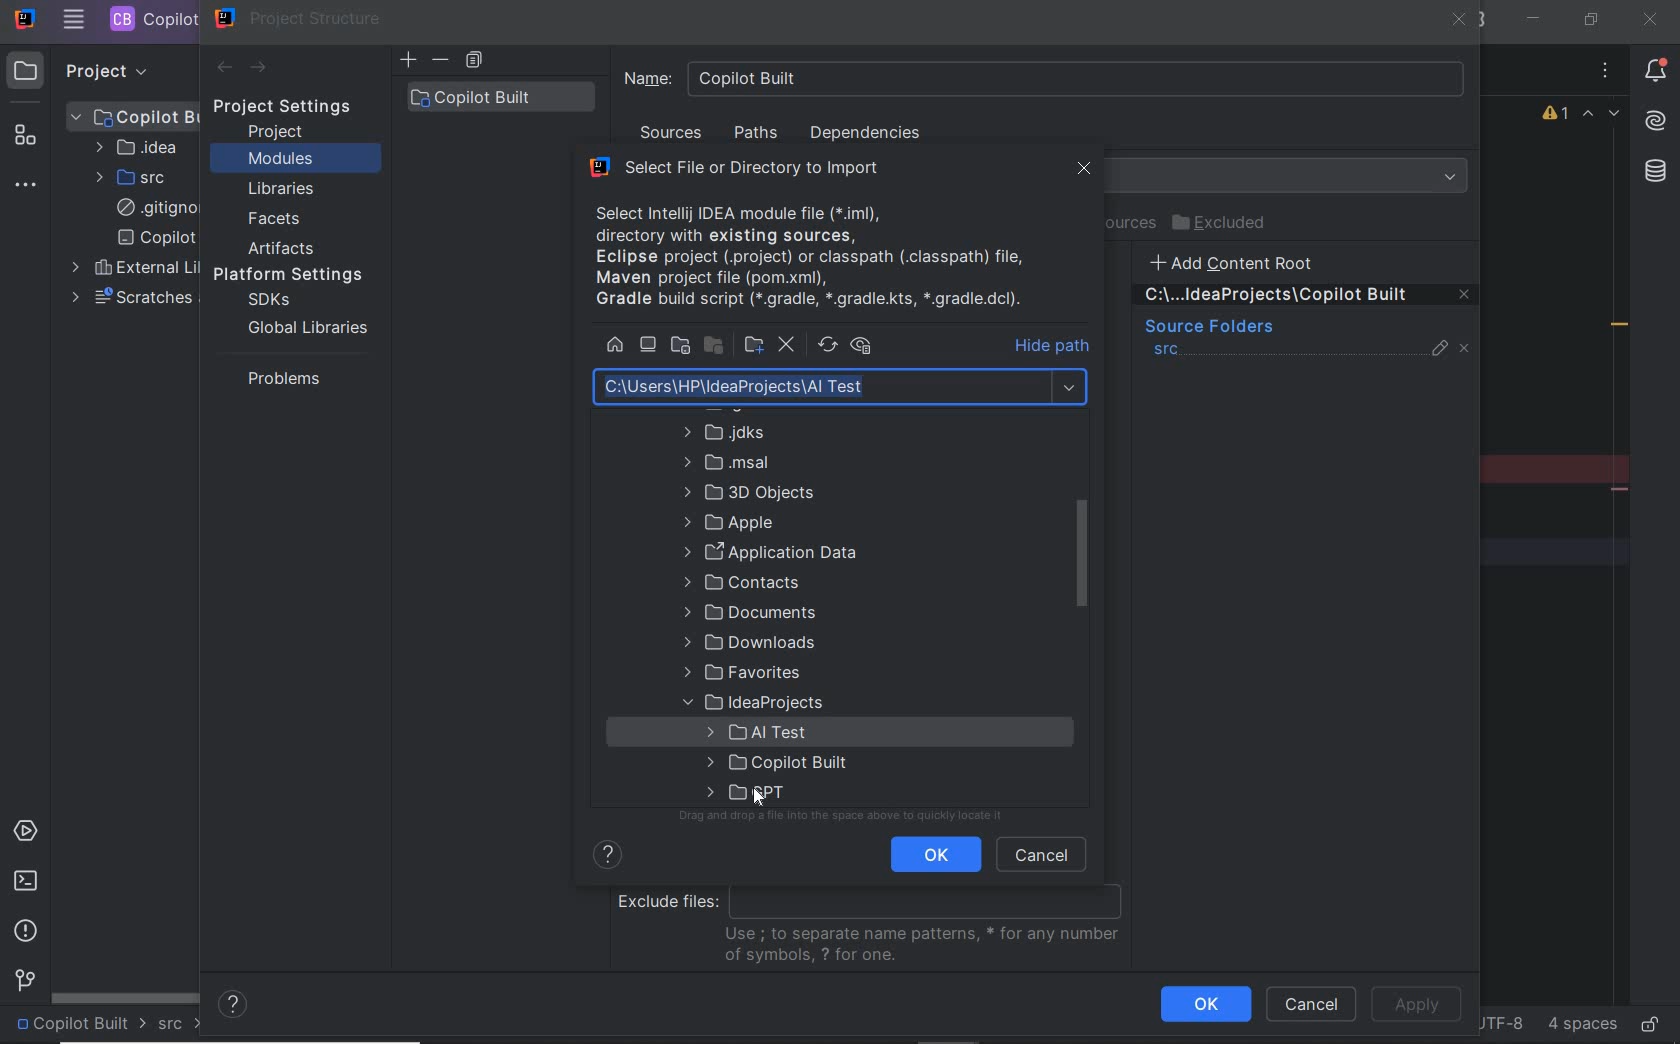 This screenshot has width=1680, height=1044. I want to click on excluded, so click(1223, 223).